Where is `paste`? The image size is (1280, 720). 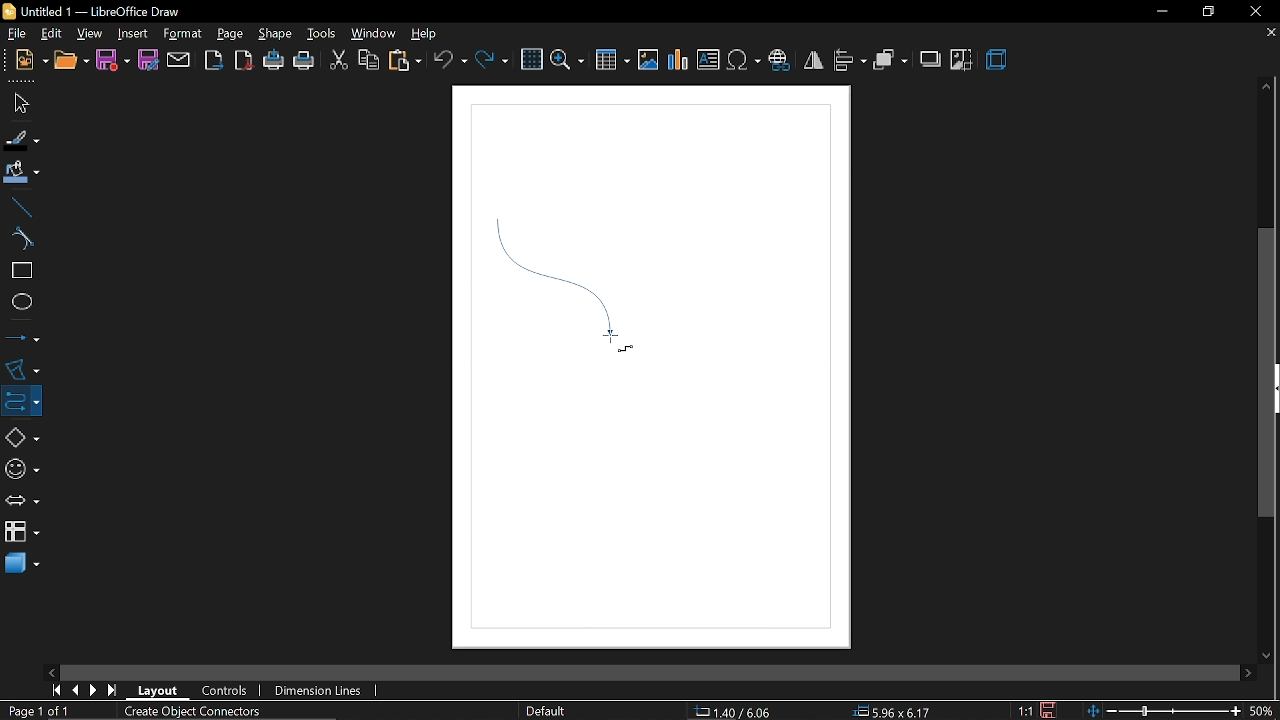
paste is located at coordinates (404, 61).